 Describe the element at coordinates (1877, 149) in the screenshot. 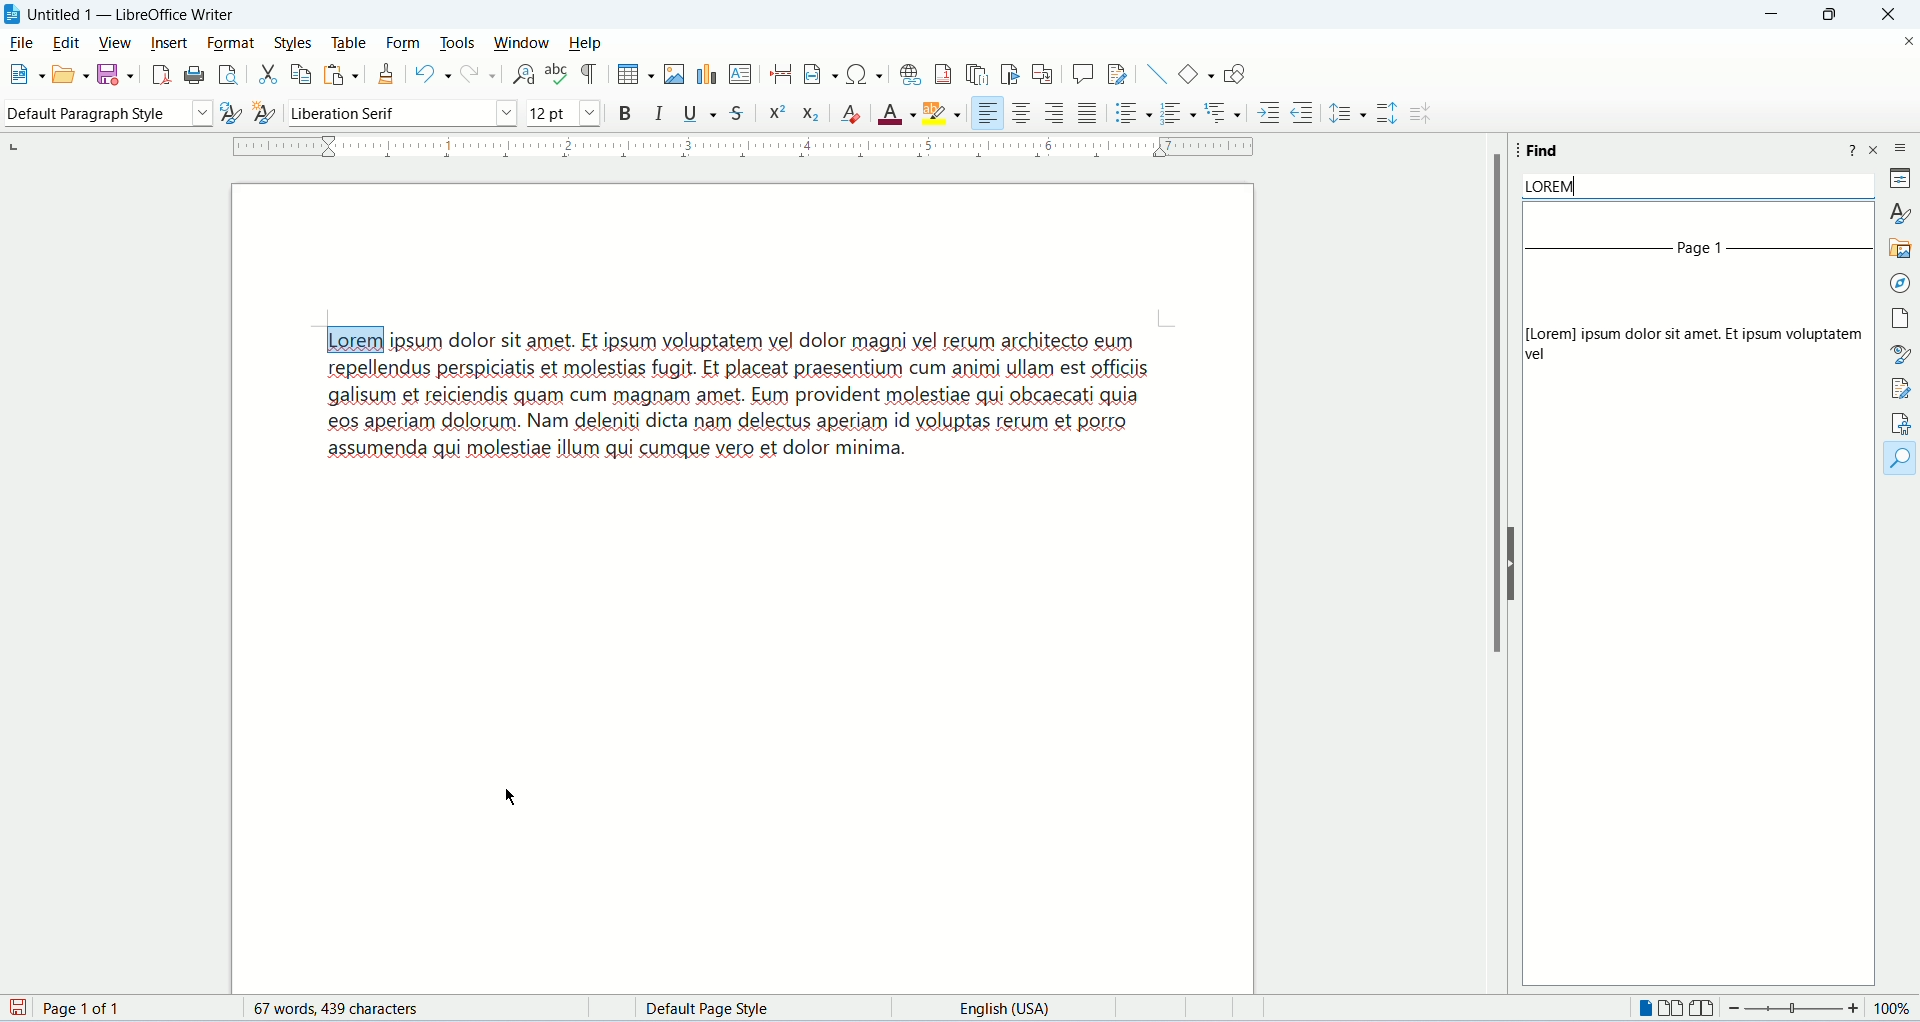

I see `close` at that location.